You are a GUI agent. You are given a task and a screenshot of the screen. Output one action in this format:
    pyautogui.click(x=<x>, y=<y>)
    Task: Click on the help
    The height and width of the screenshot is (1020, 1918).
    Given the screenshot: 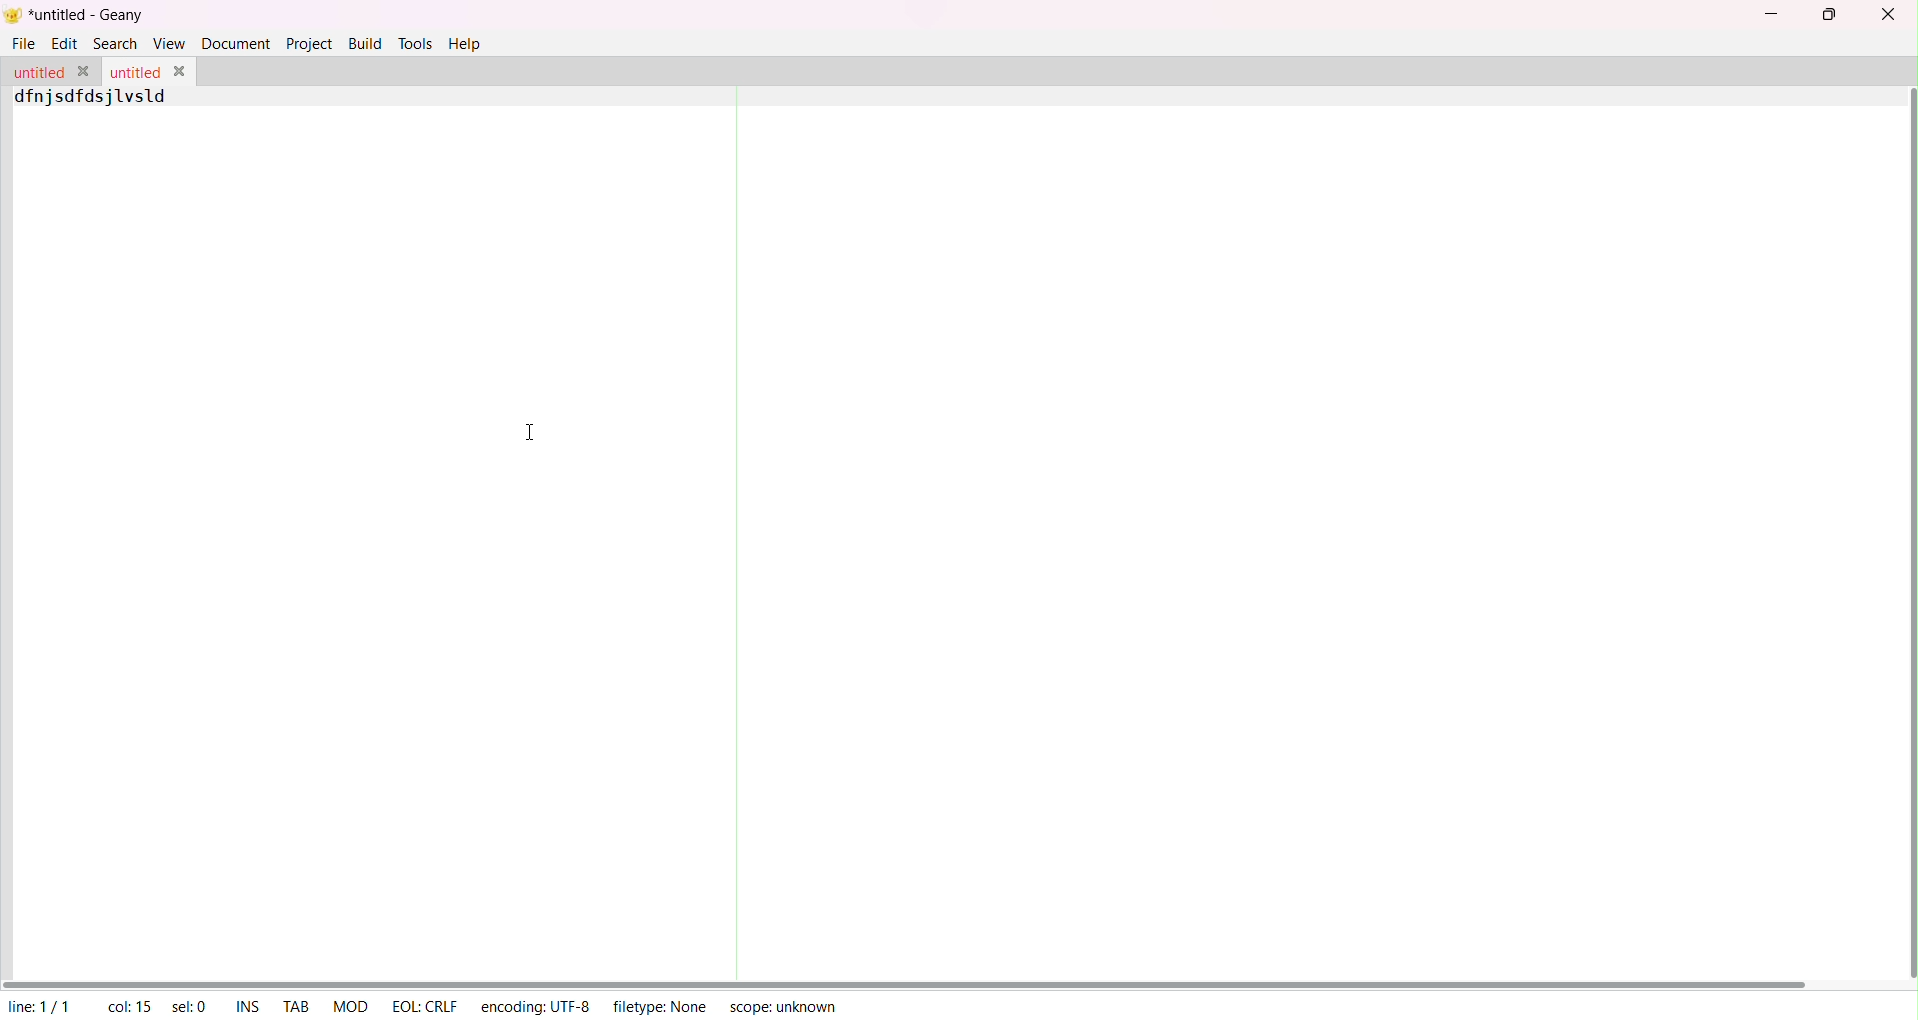 What is the action you would take?
    pyautogui.click(x=468, y=47)
    